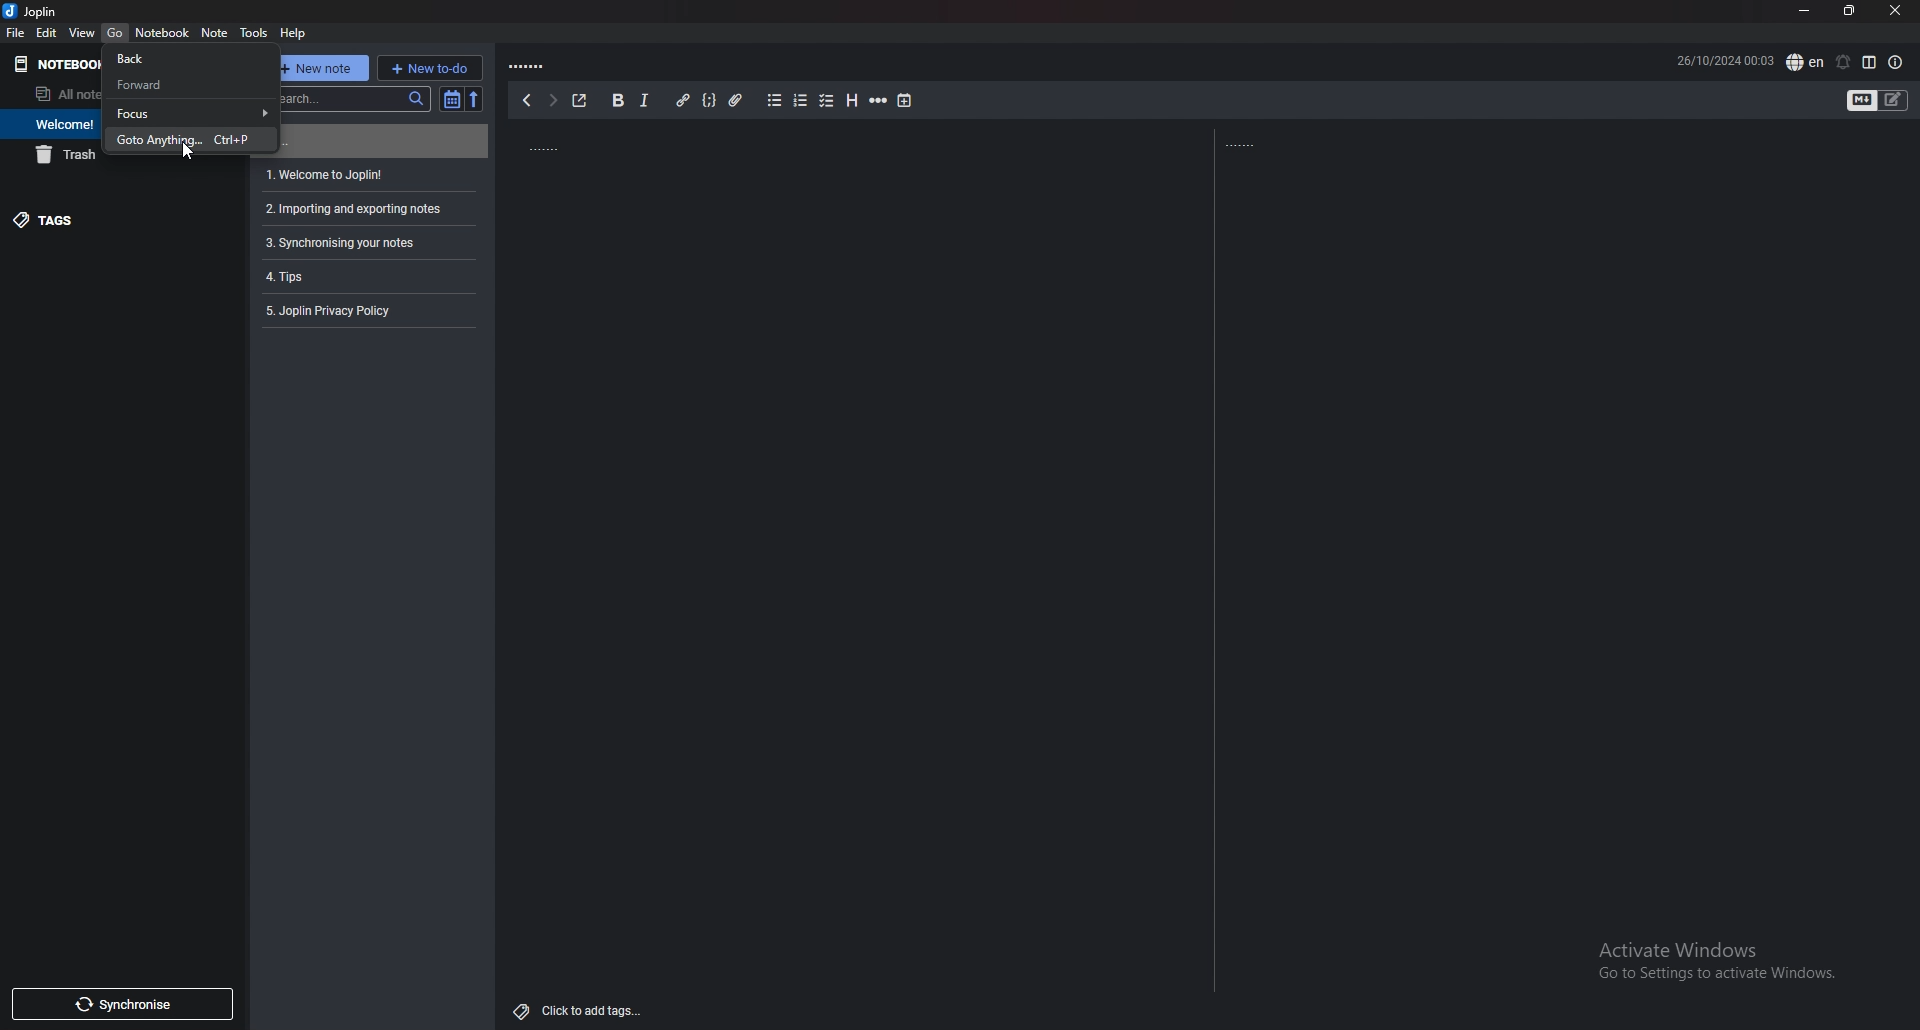 Image resolution: width=1920 pixels, height=1030 pixels. I want to click on italic, so click(645, 100).